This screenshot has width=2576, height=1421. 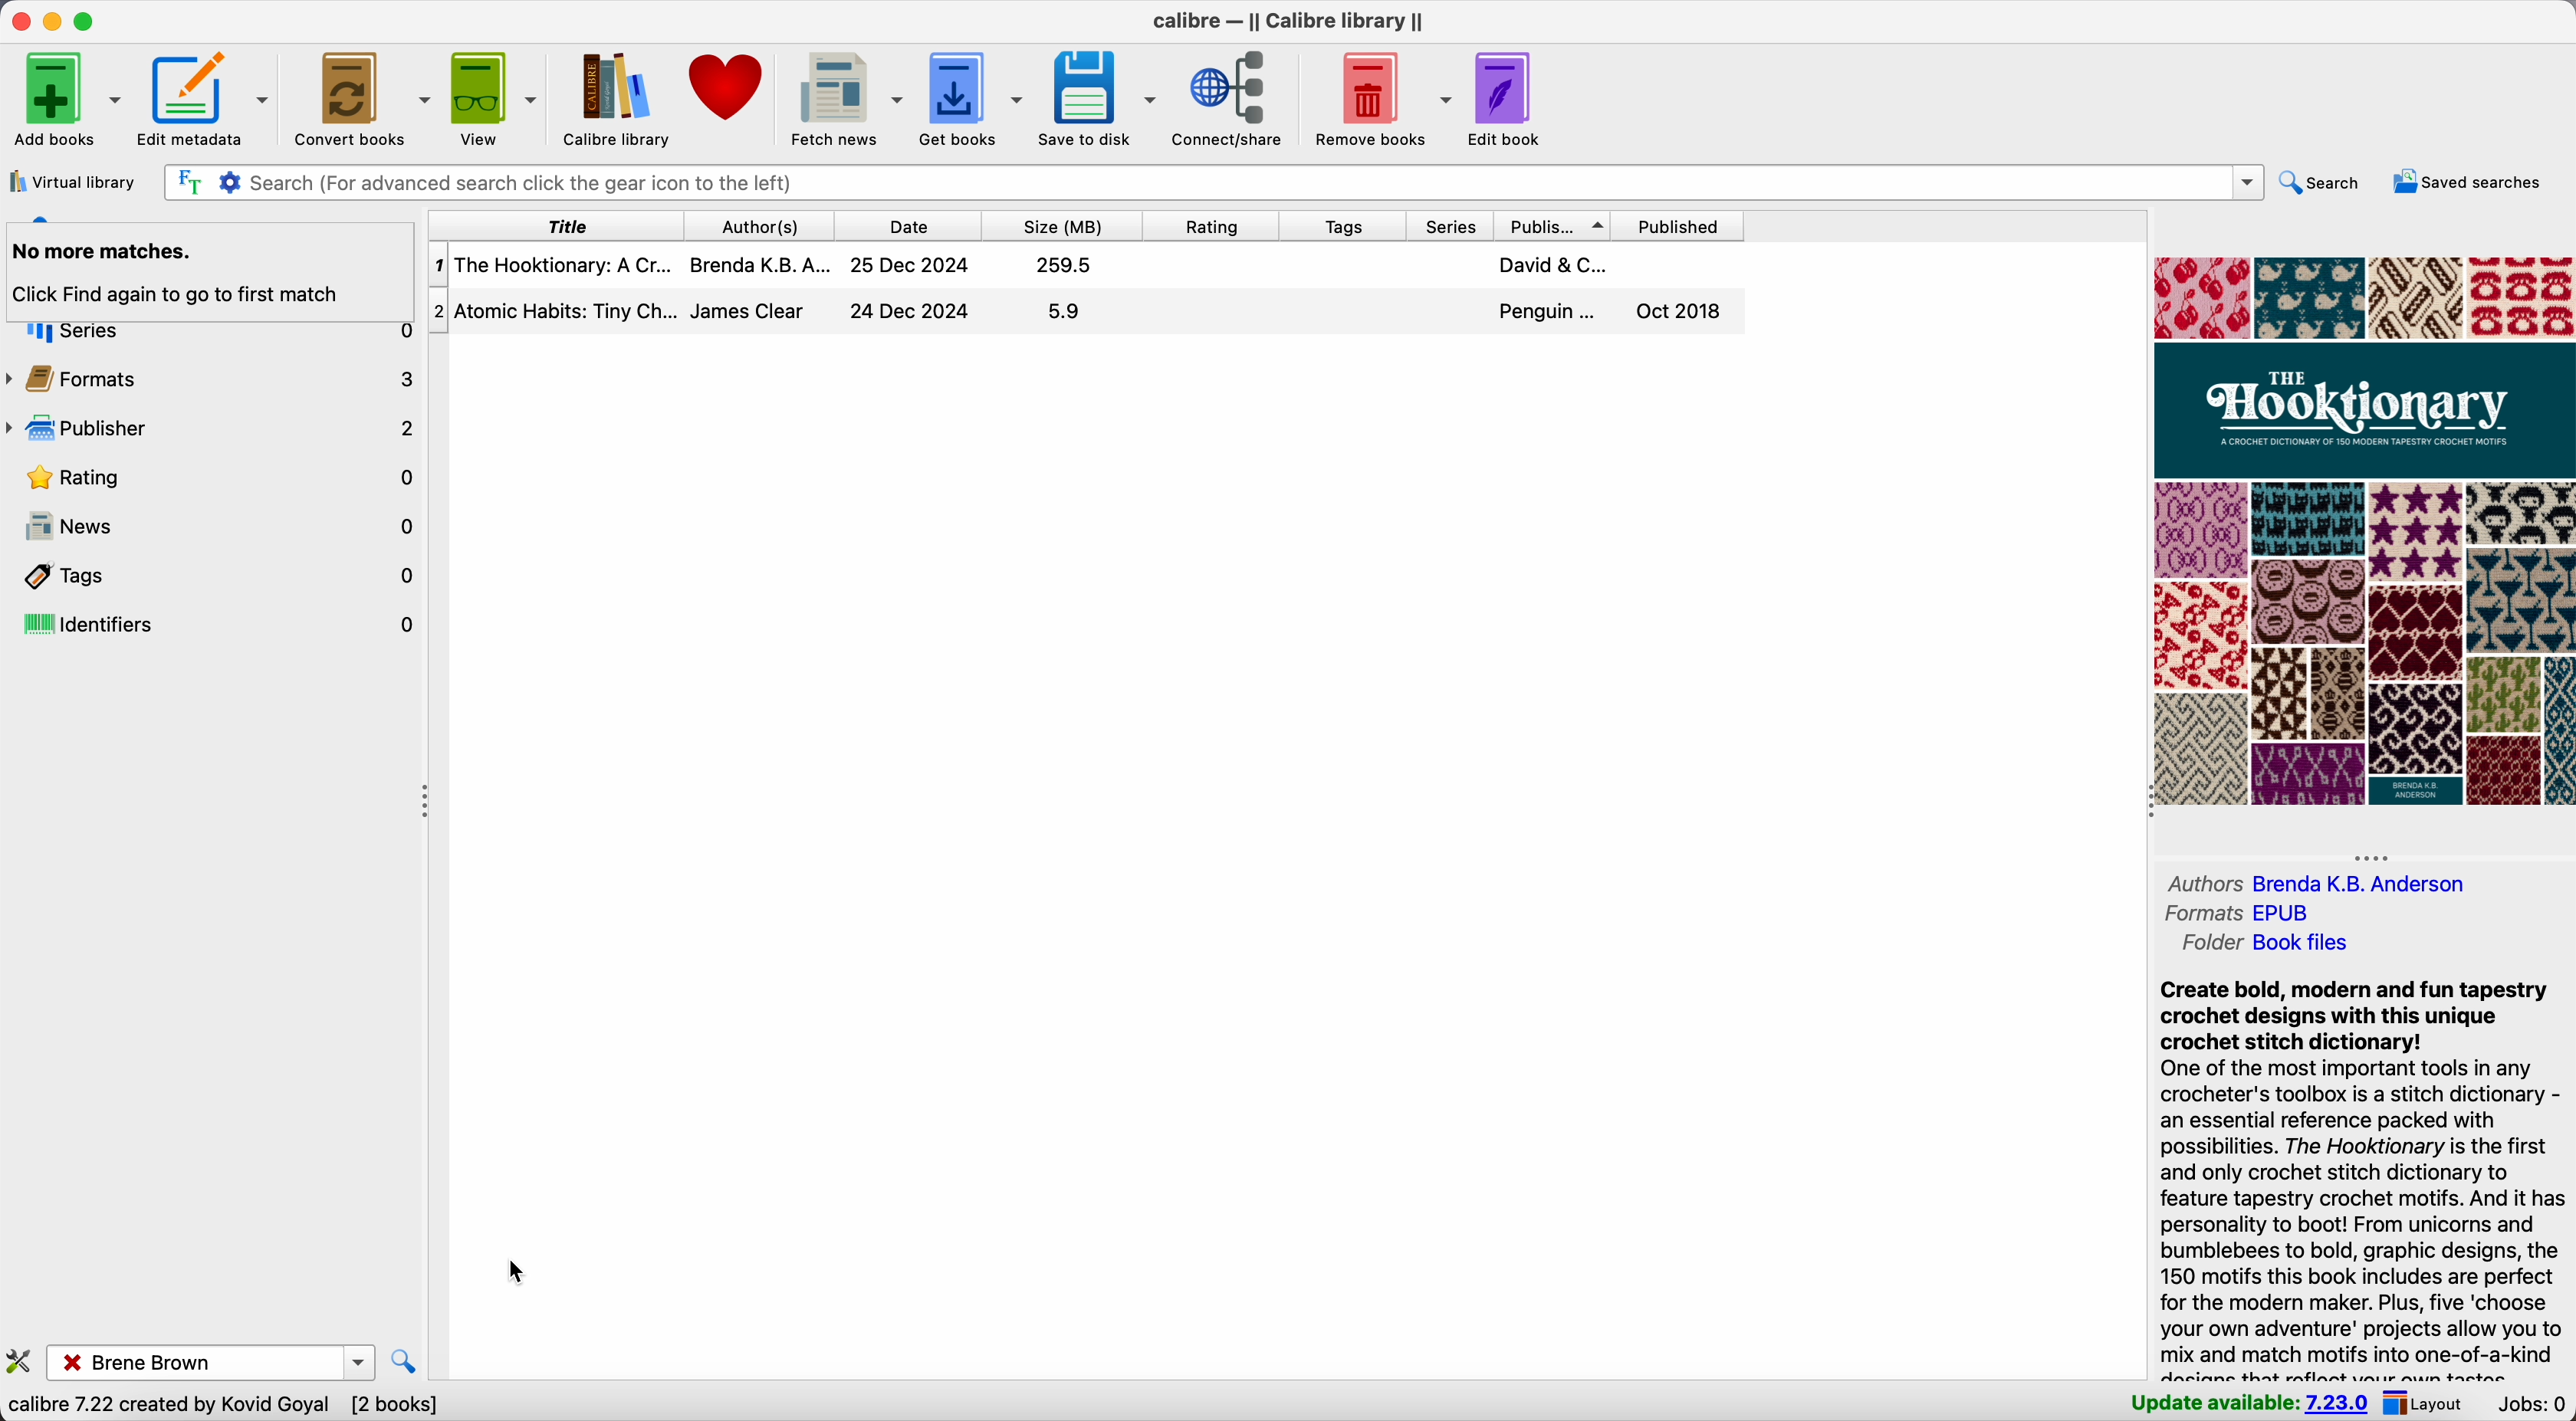 I want to click on minimize, so click(x=53, y=21).